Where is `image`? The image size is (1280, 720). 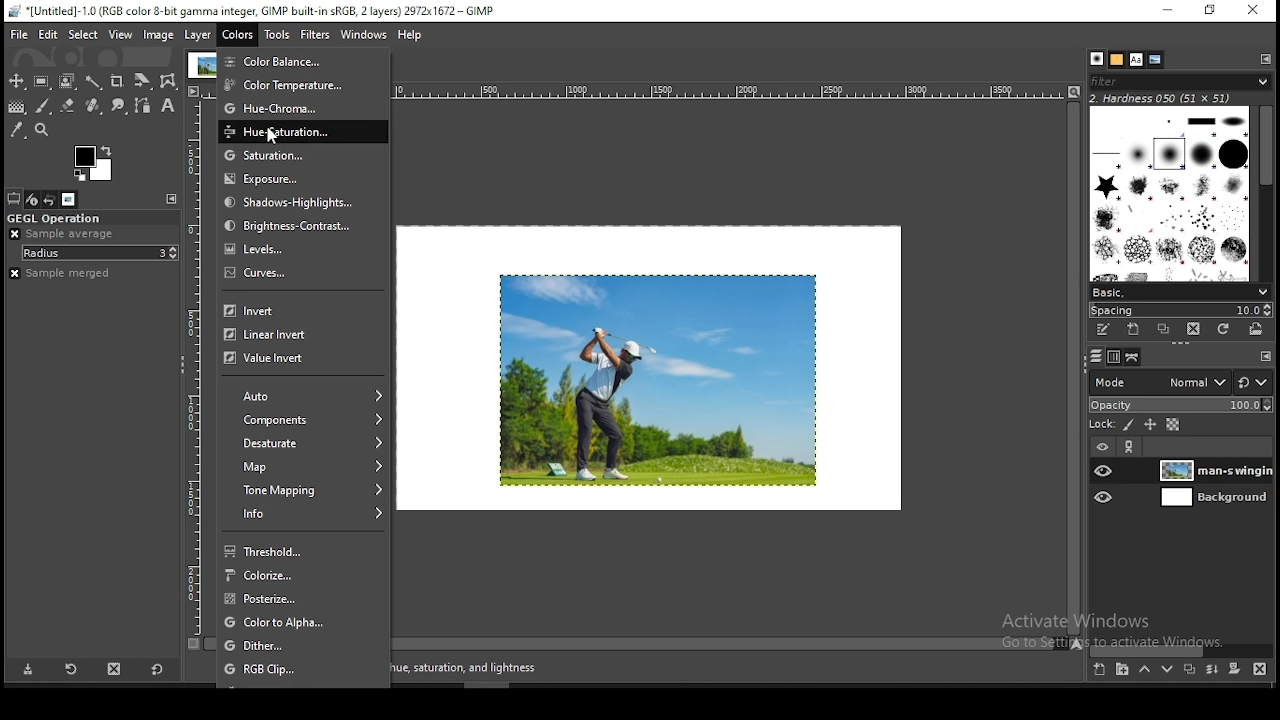
image is located at coordinates (159, 34).